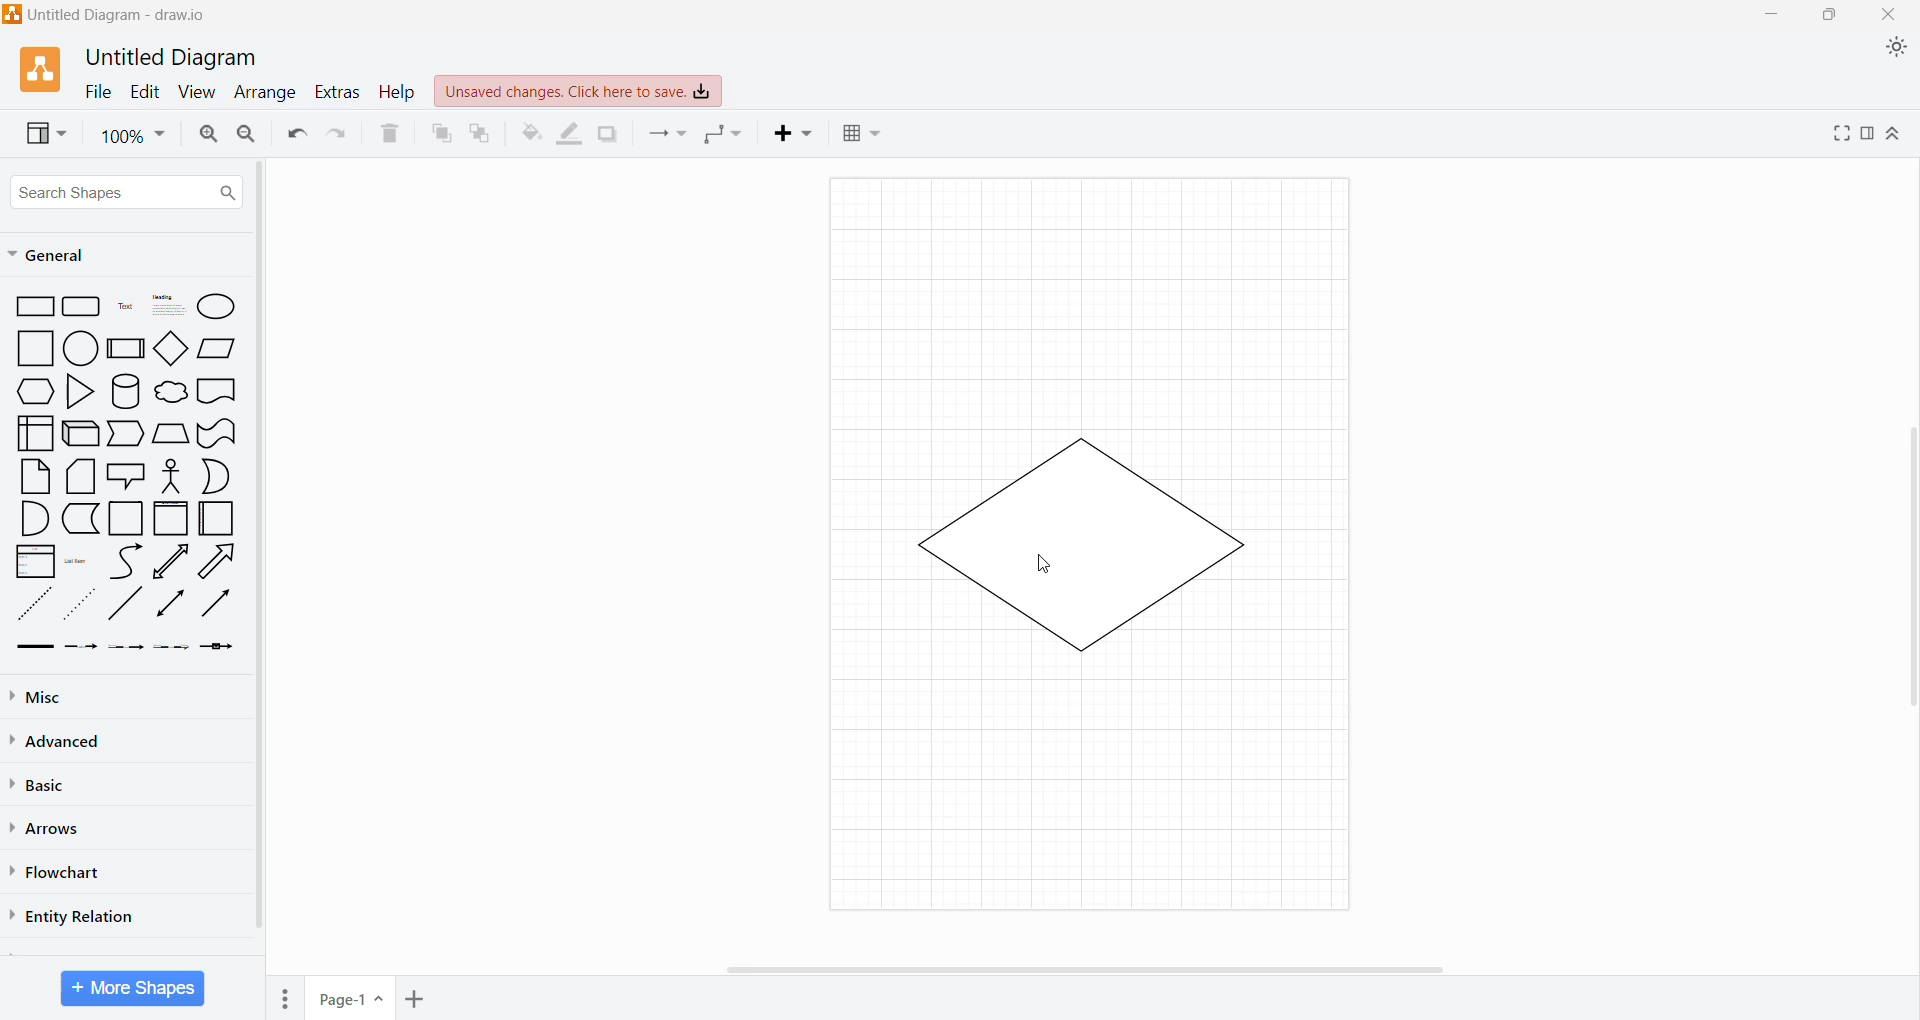 Image resolution: width=1920 pixels, height=1020 pixels. I want to click on Line Color, so click(570, 134).